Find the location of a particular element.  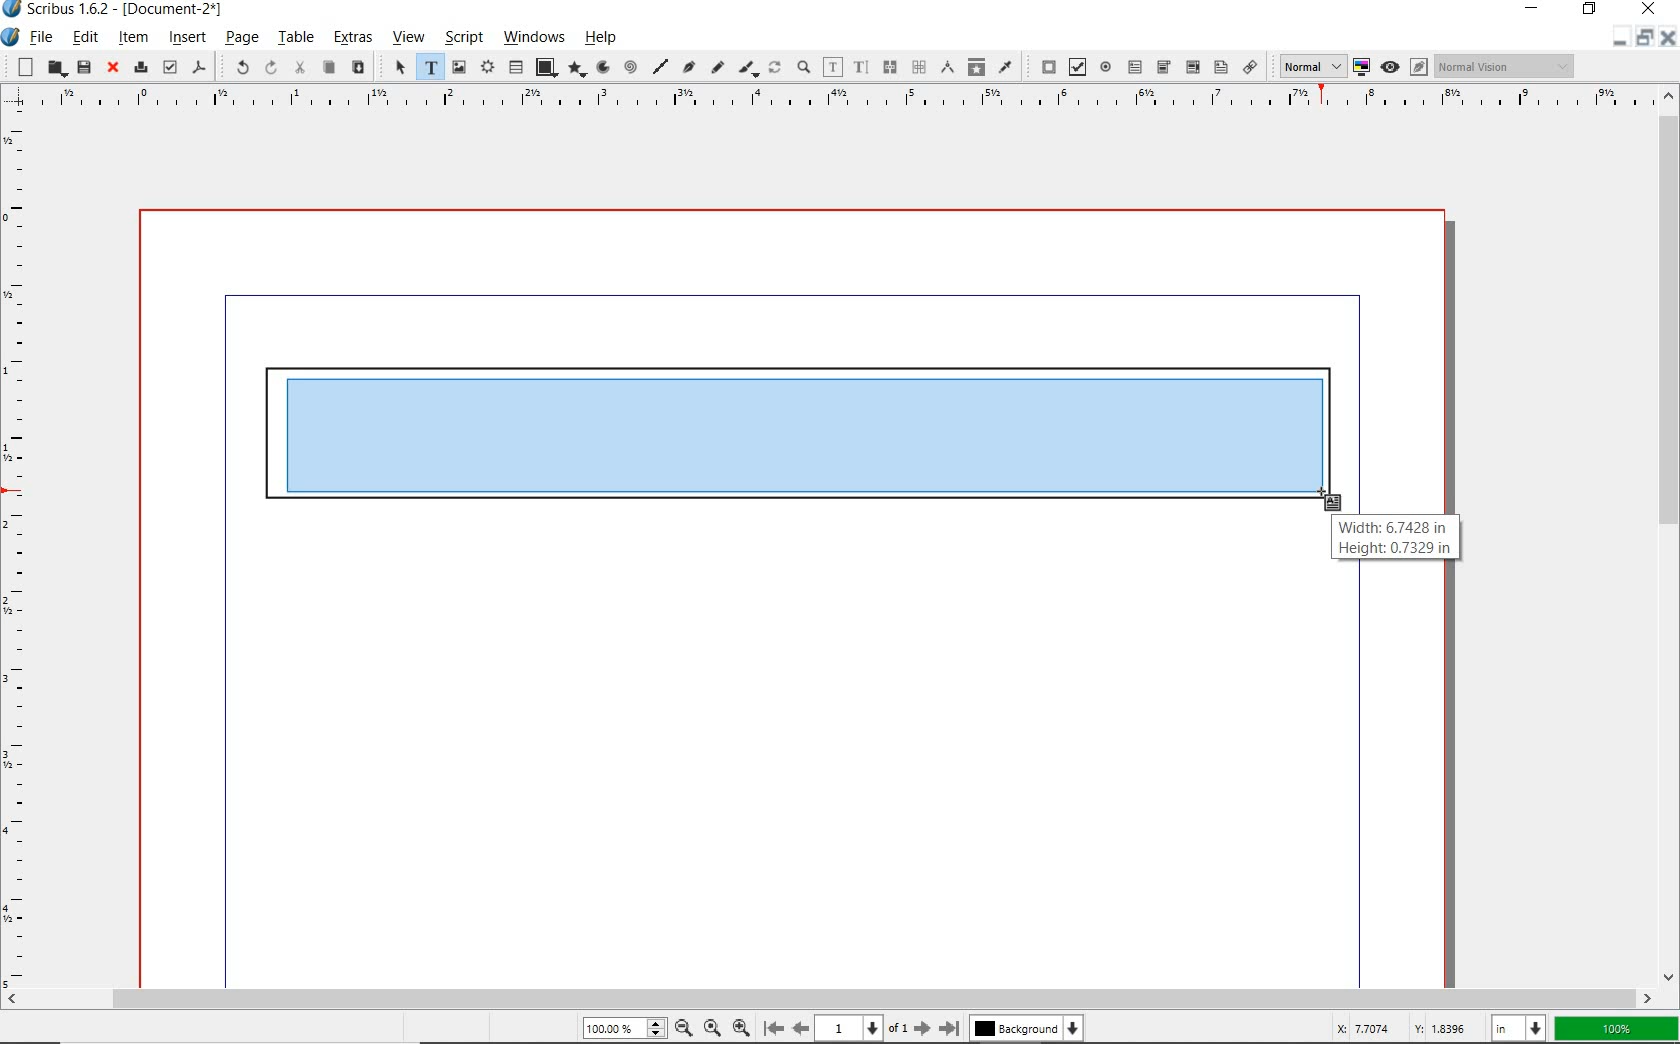

ruler is located at coordinates (832, 101).